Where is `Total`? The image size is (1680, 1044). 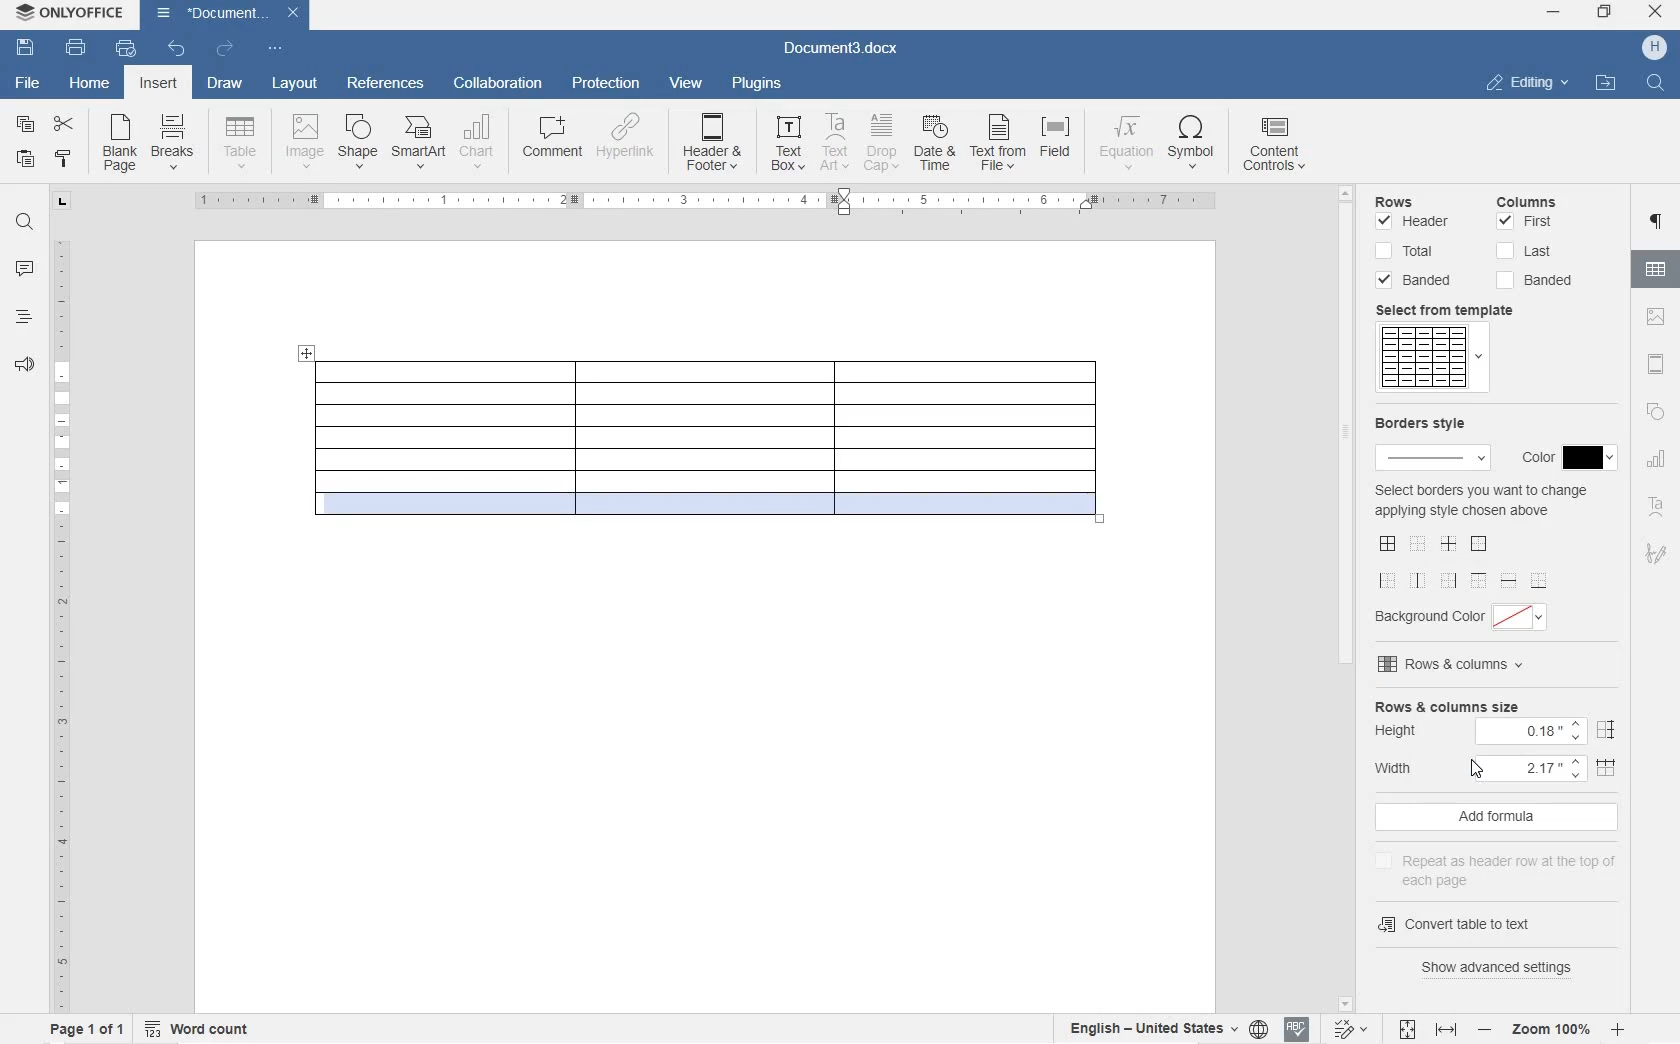
Total is located at coordinates (1408, 251).